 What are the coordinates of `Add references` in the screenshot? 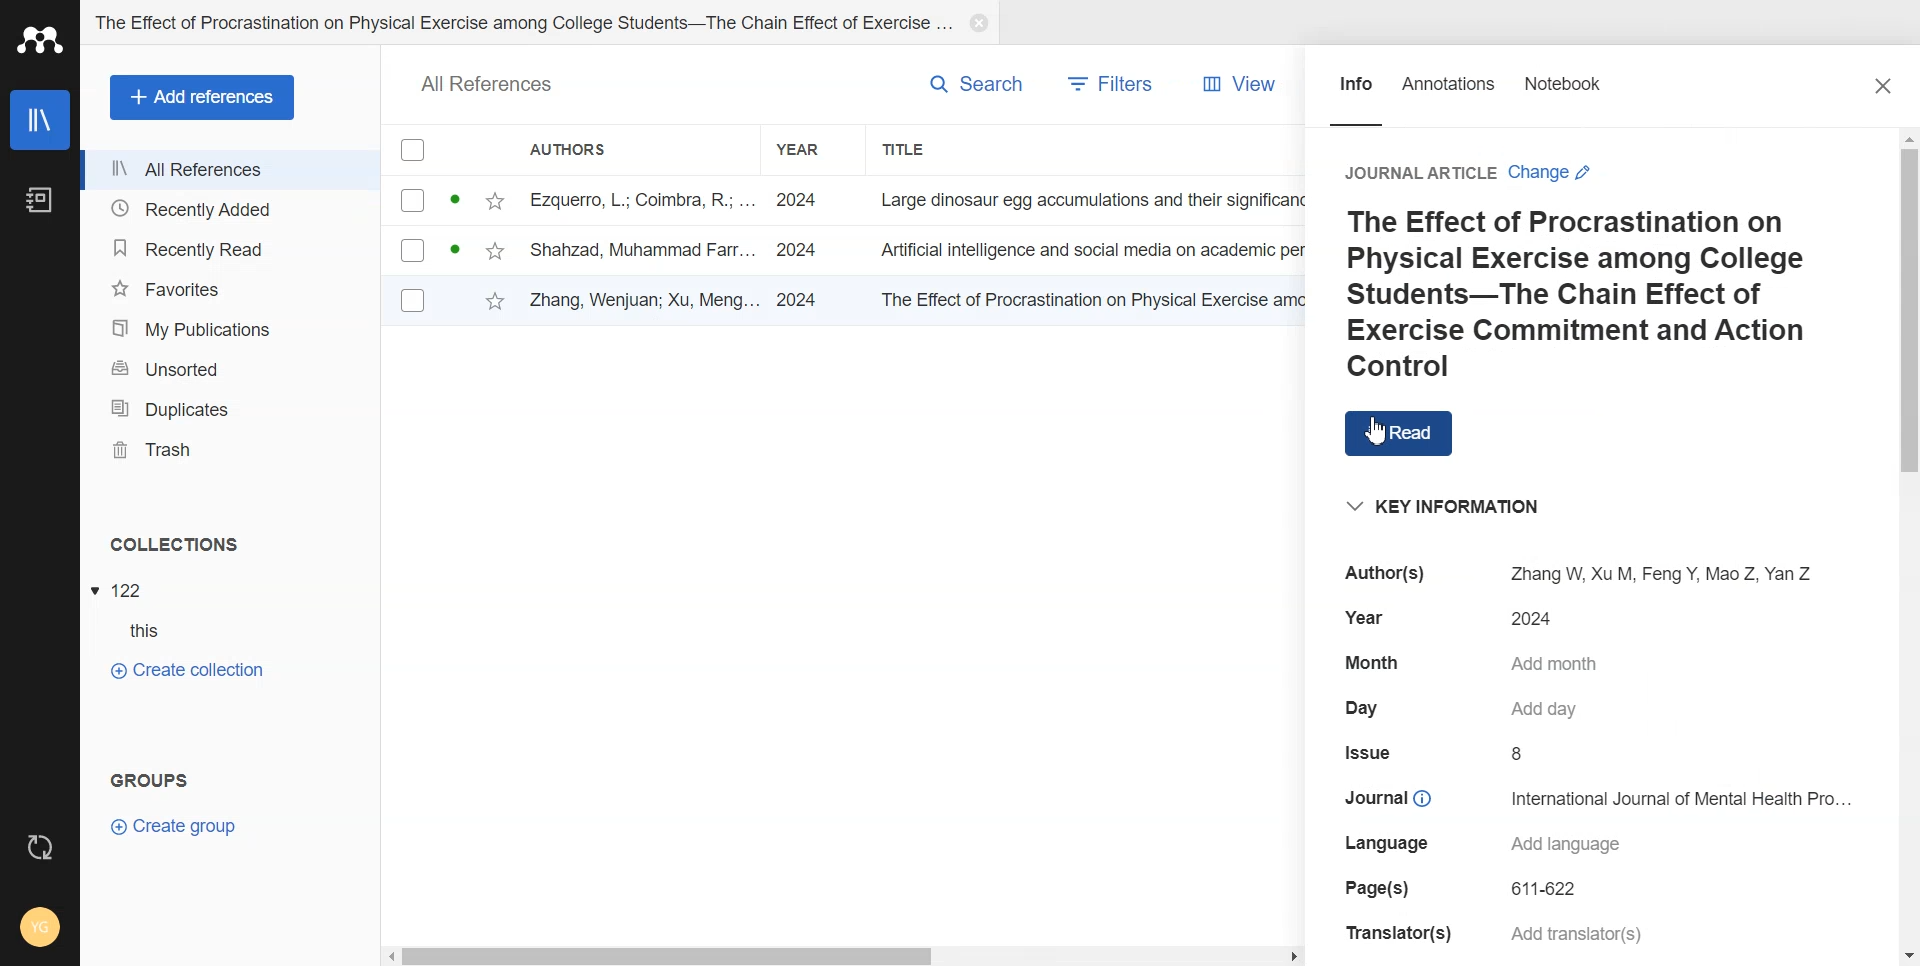 It's located at (202, 98).